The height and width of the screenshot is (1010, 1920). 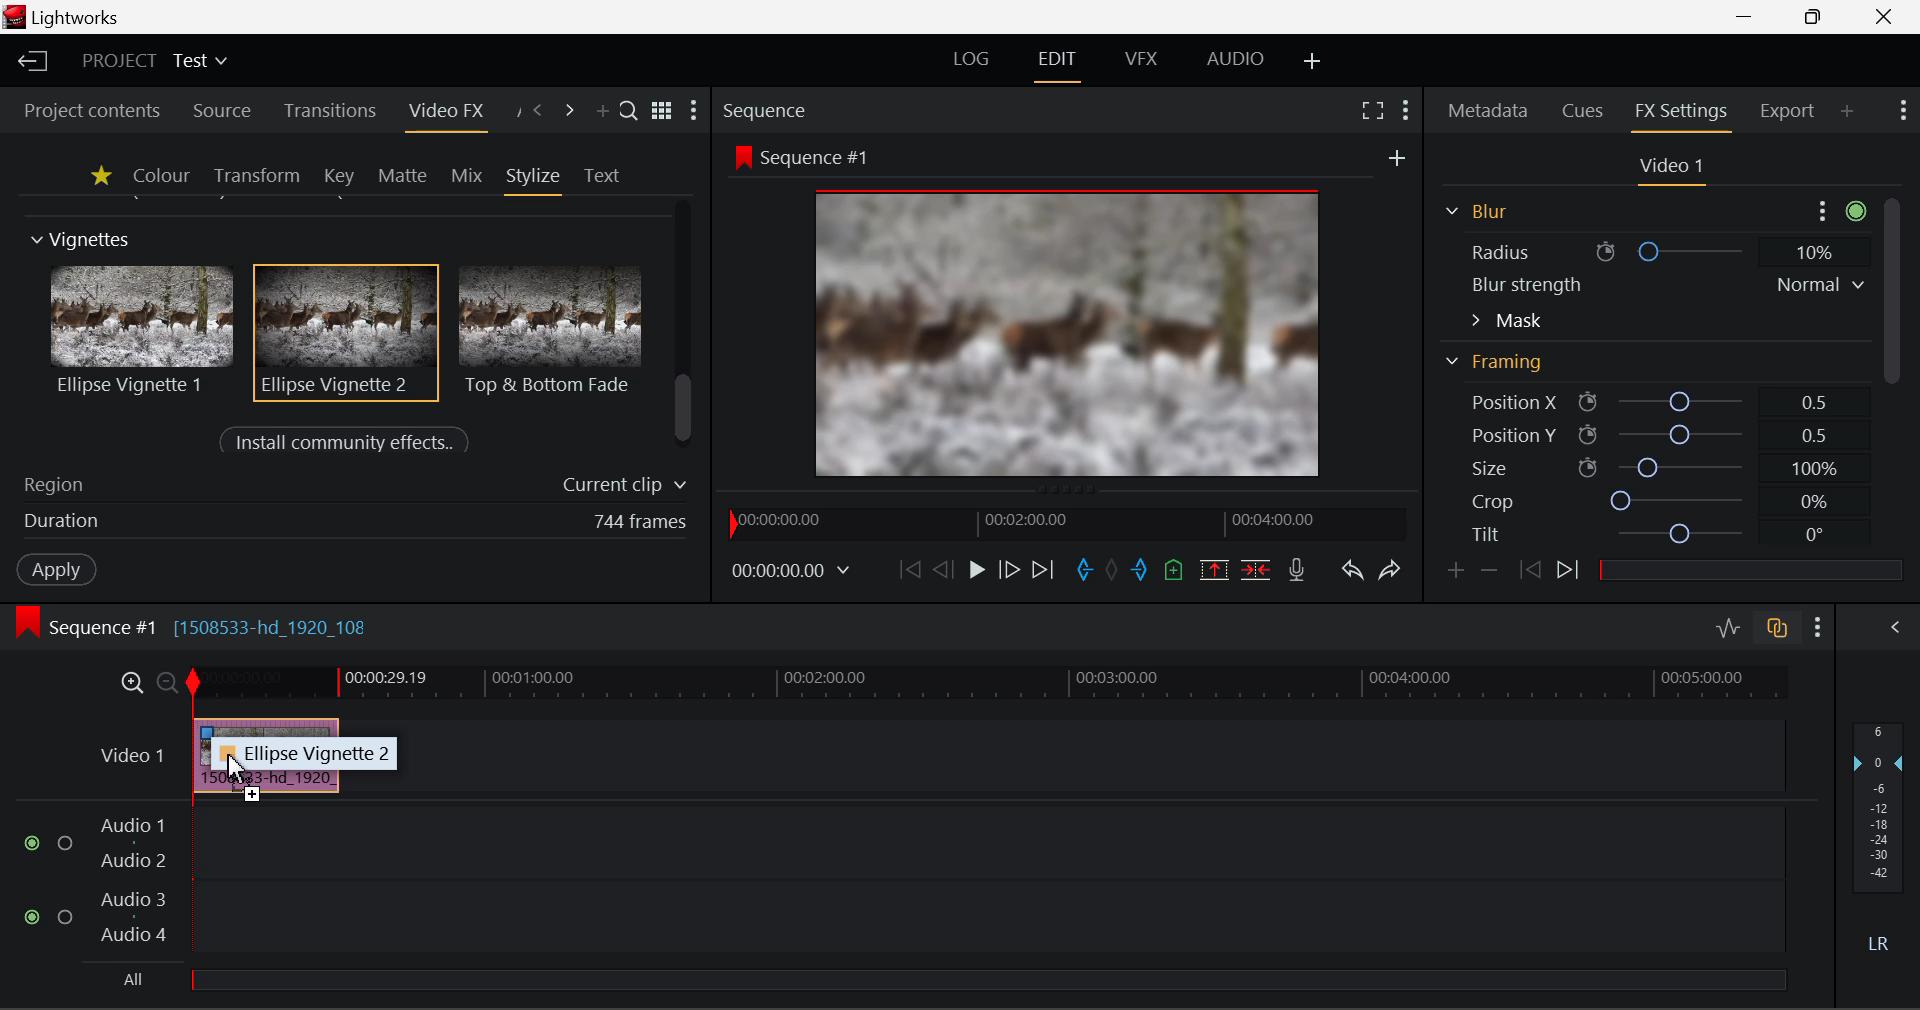 What do you see at coordinates (553, 328) in the screenshot?
I see `Top & Bottom Fade` at bounding box center [553, 328].